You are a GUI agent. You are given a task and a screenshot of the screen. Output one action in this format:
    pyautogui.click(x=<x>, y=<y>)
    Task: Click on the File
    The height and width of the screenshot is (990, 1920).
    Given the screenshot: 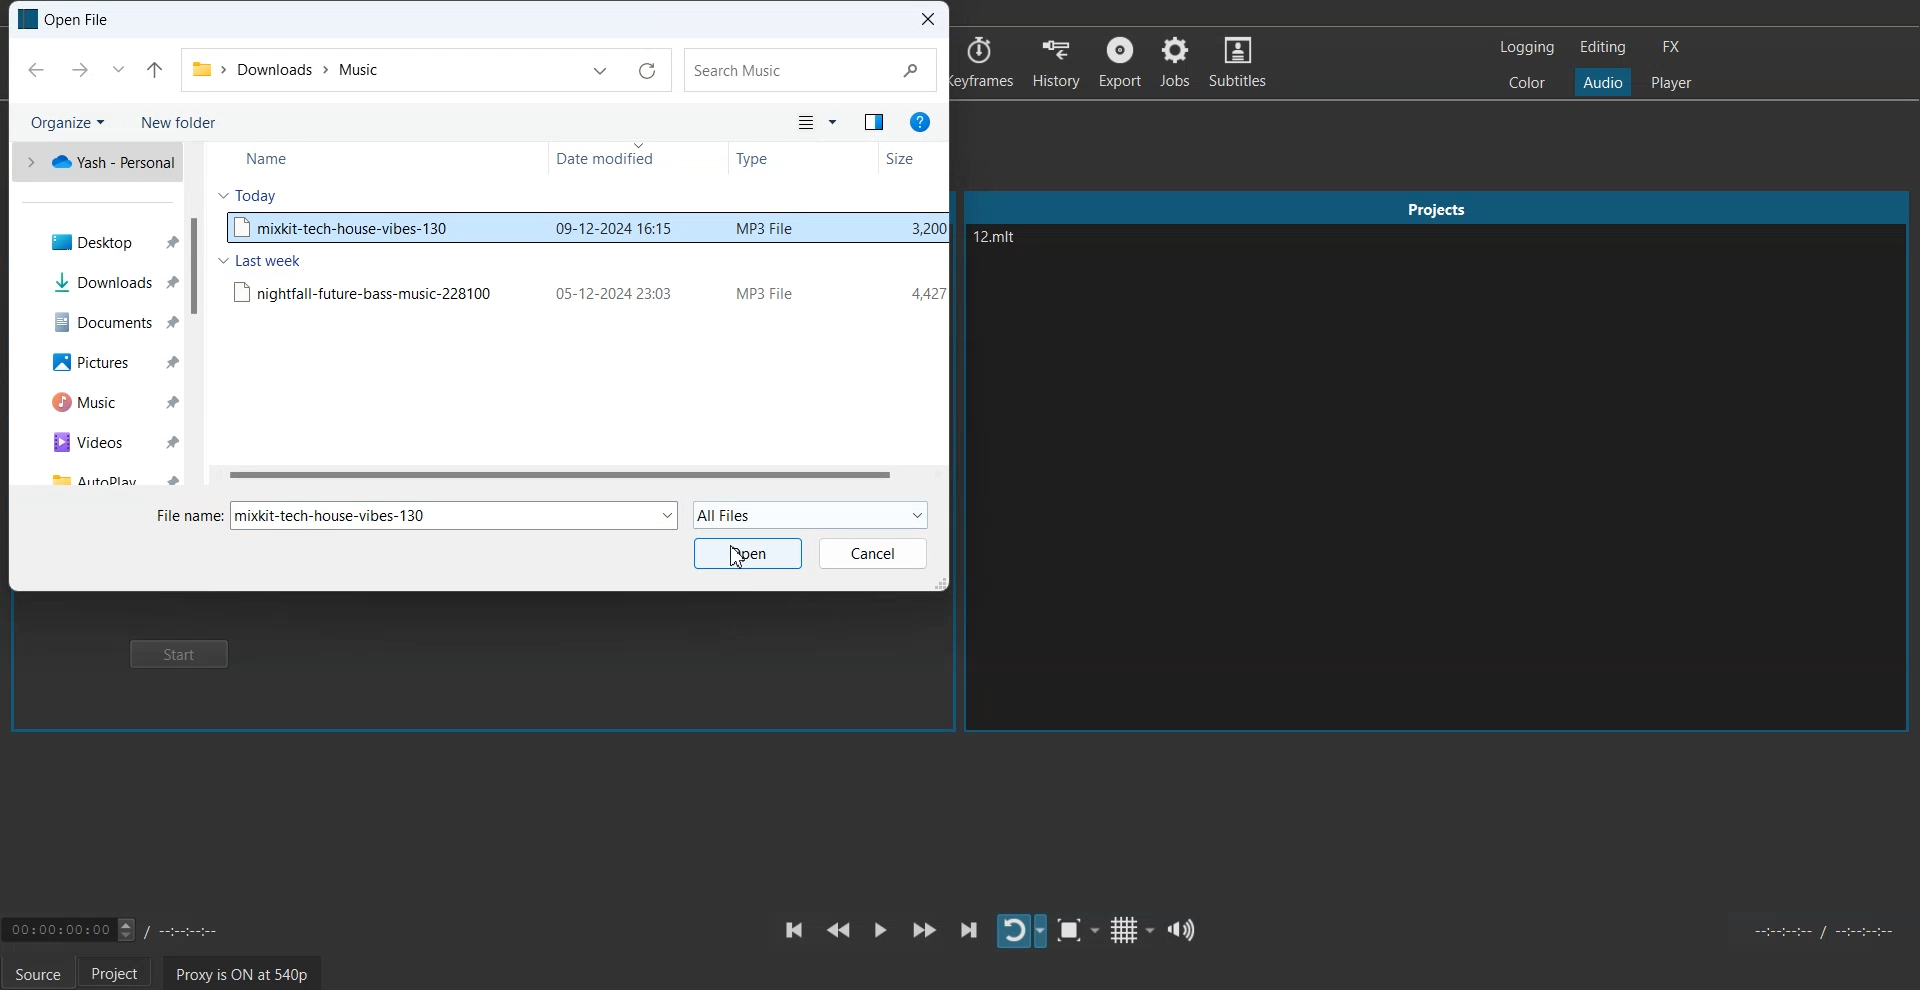 What is the action you would take?
    pyautogui.click(x=585, y=291)
    